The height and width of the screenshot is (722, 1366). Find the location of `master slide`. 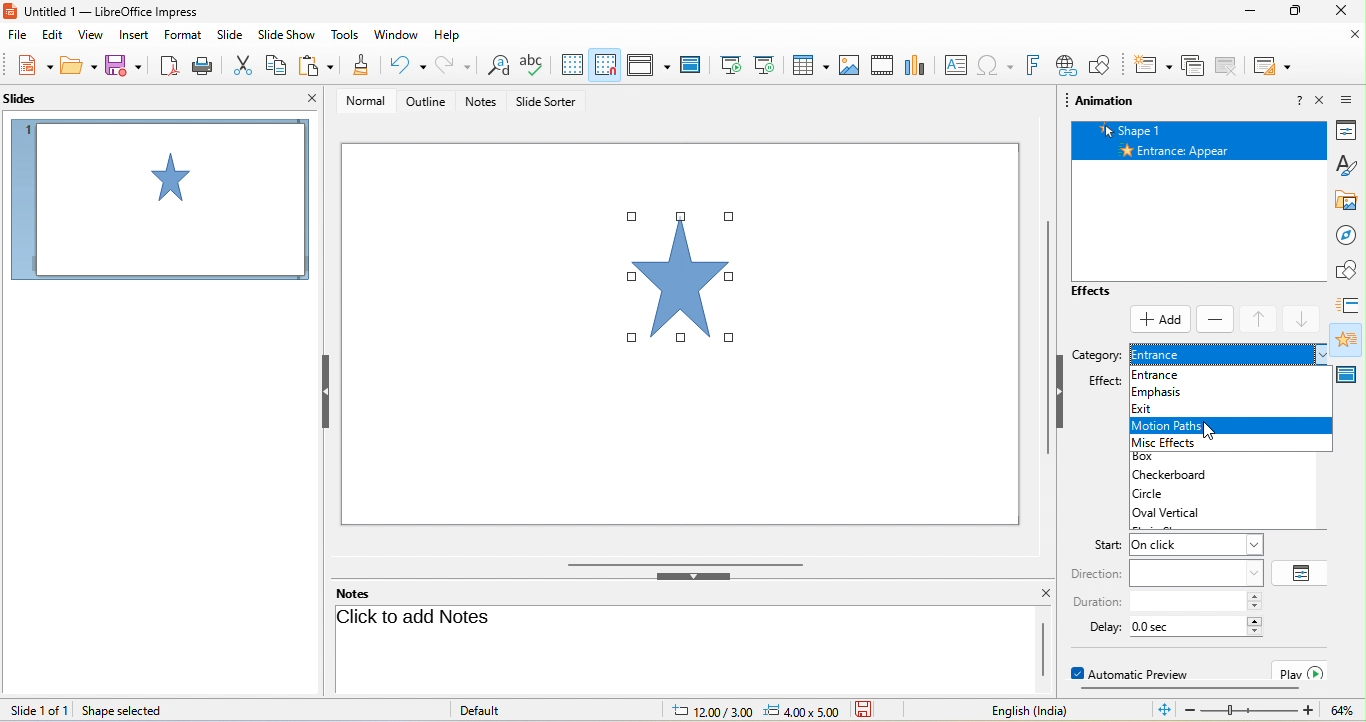

master slide is located at coordinates (692, 65).